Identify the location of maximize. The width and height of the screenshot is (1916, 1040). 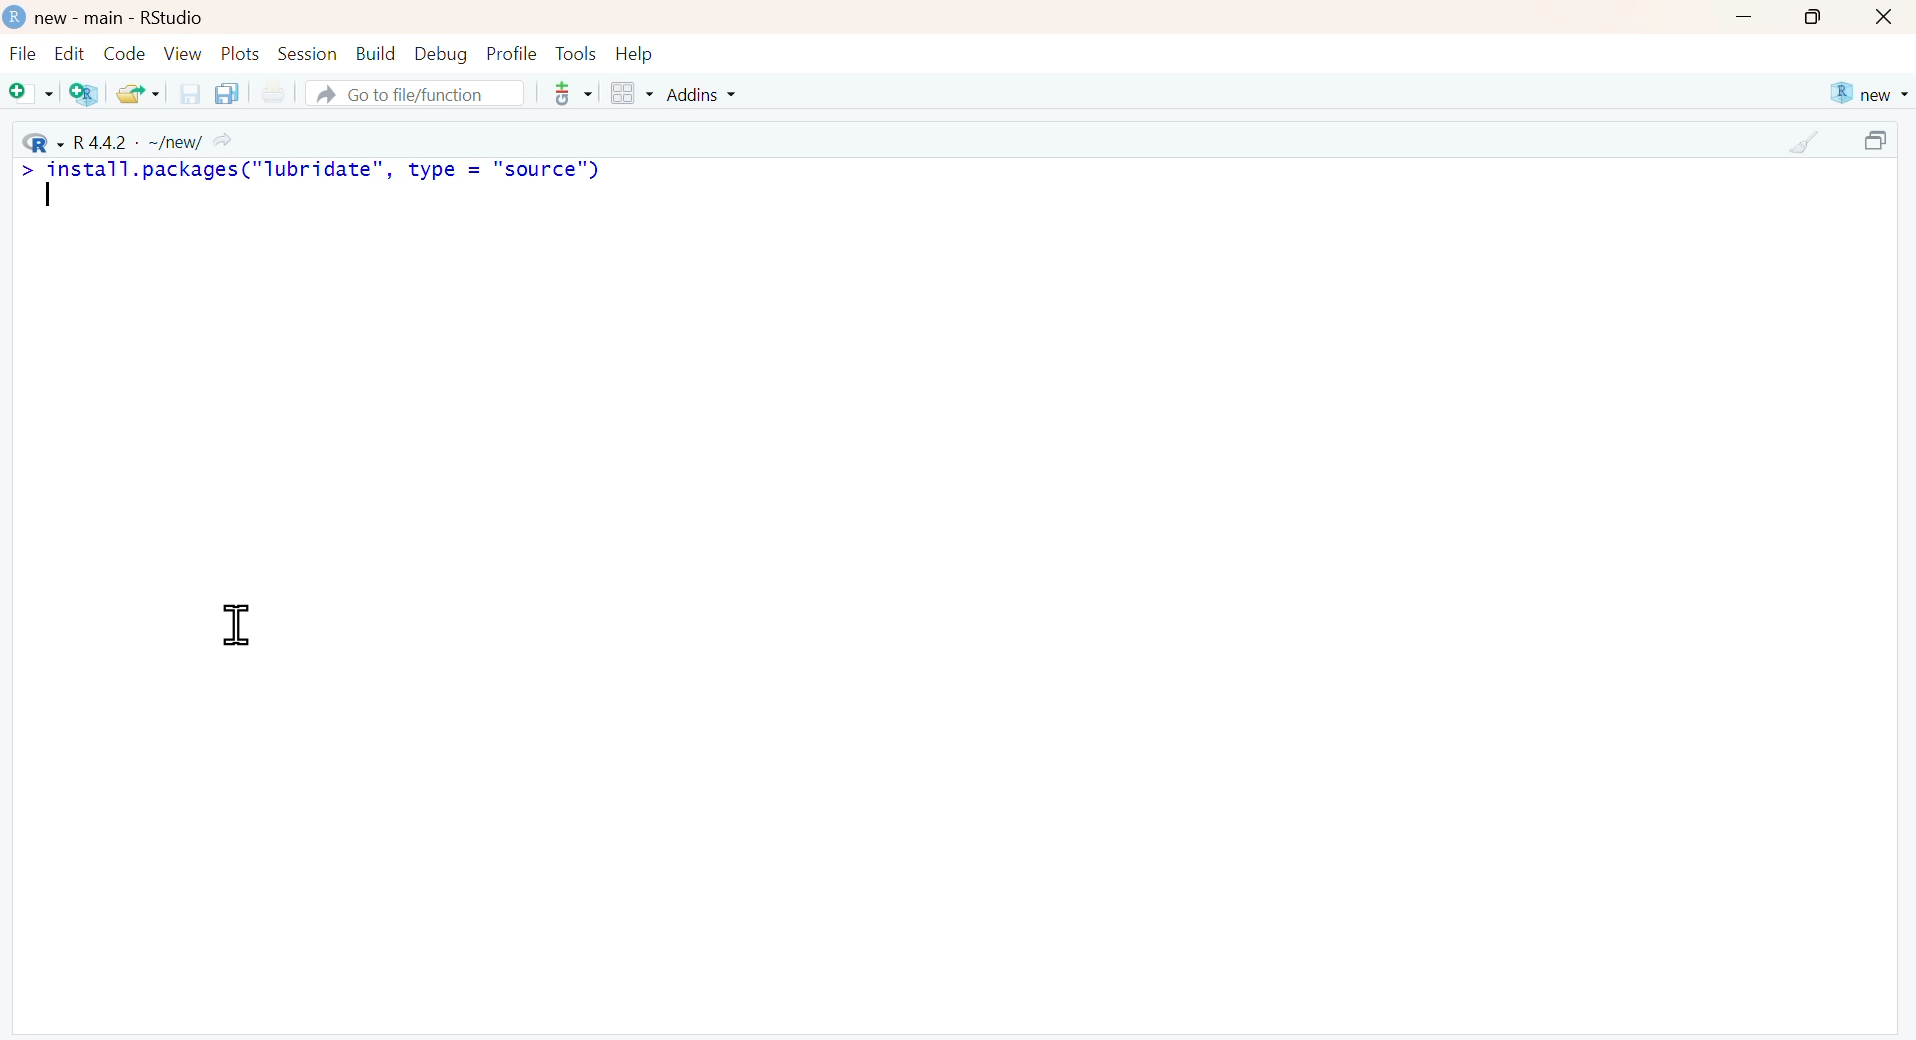
(1814, 17).